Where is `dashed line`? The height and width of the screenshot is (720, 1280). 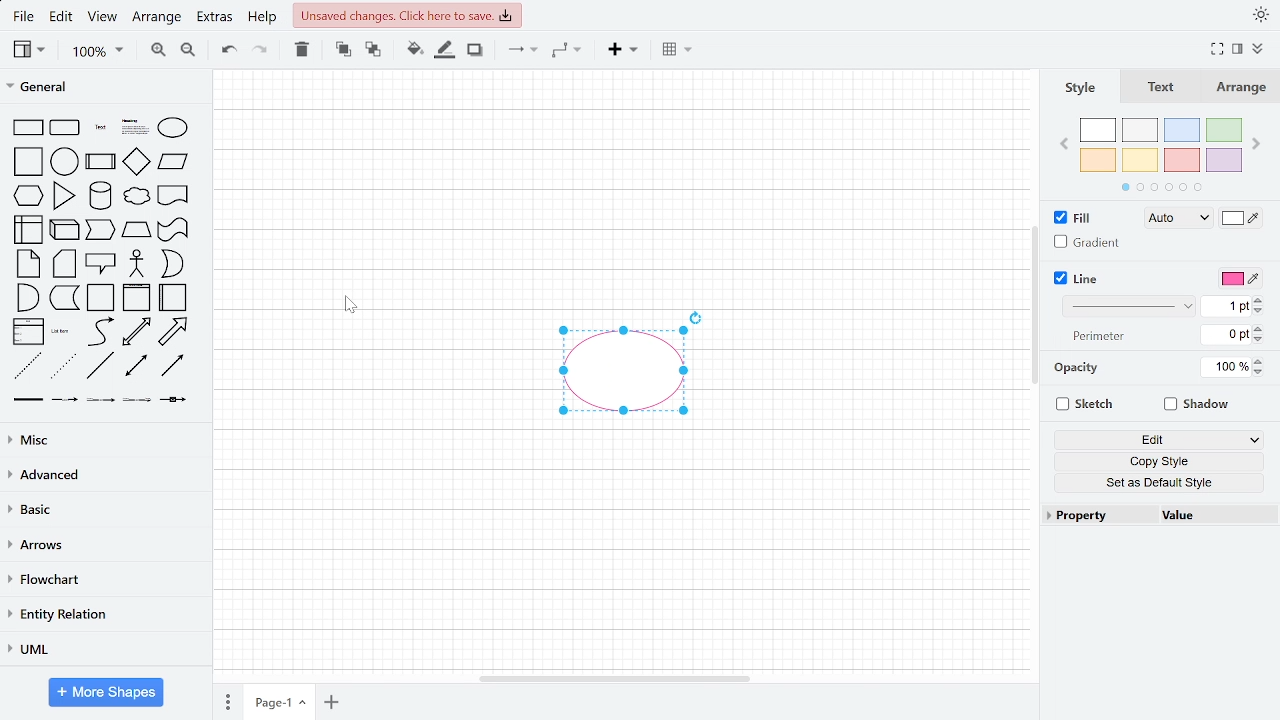
dashed line is located at coordinates (26, 365).